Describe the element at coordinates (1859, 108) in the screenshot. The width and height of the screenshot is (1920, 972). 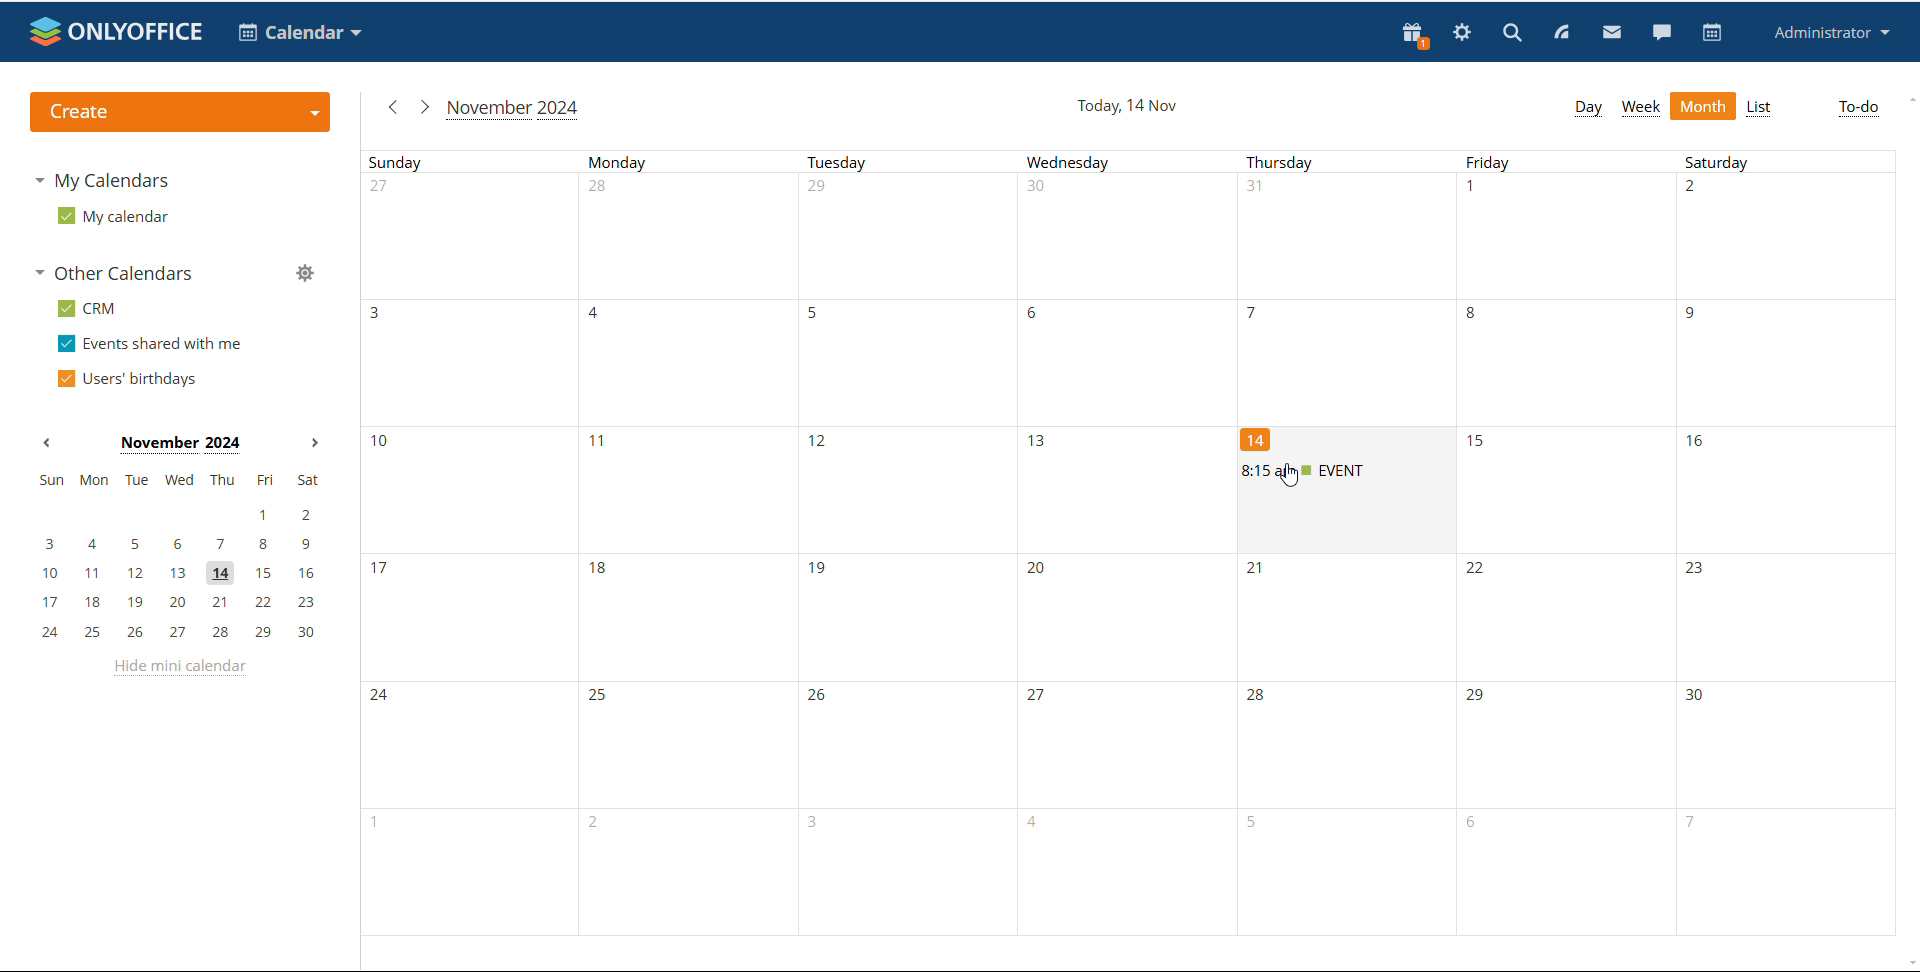
I see `to-do` at that location.